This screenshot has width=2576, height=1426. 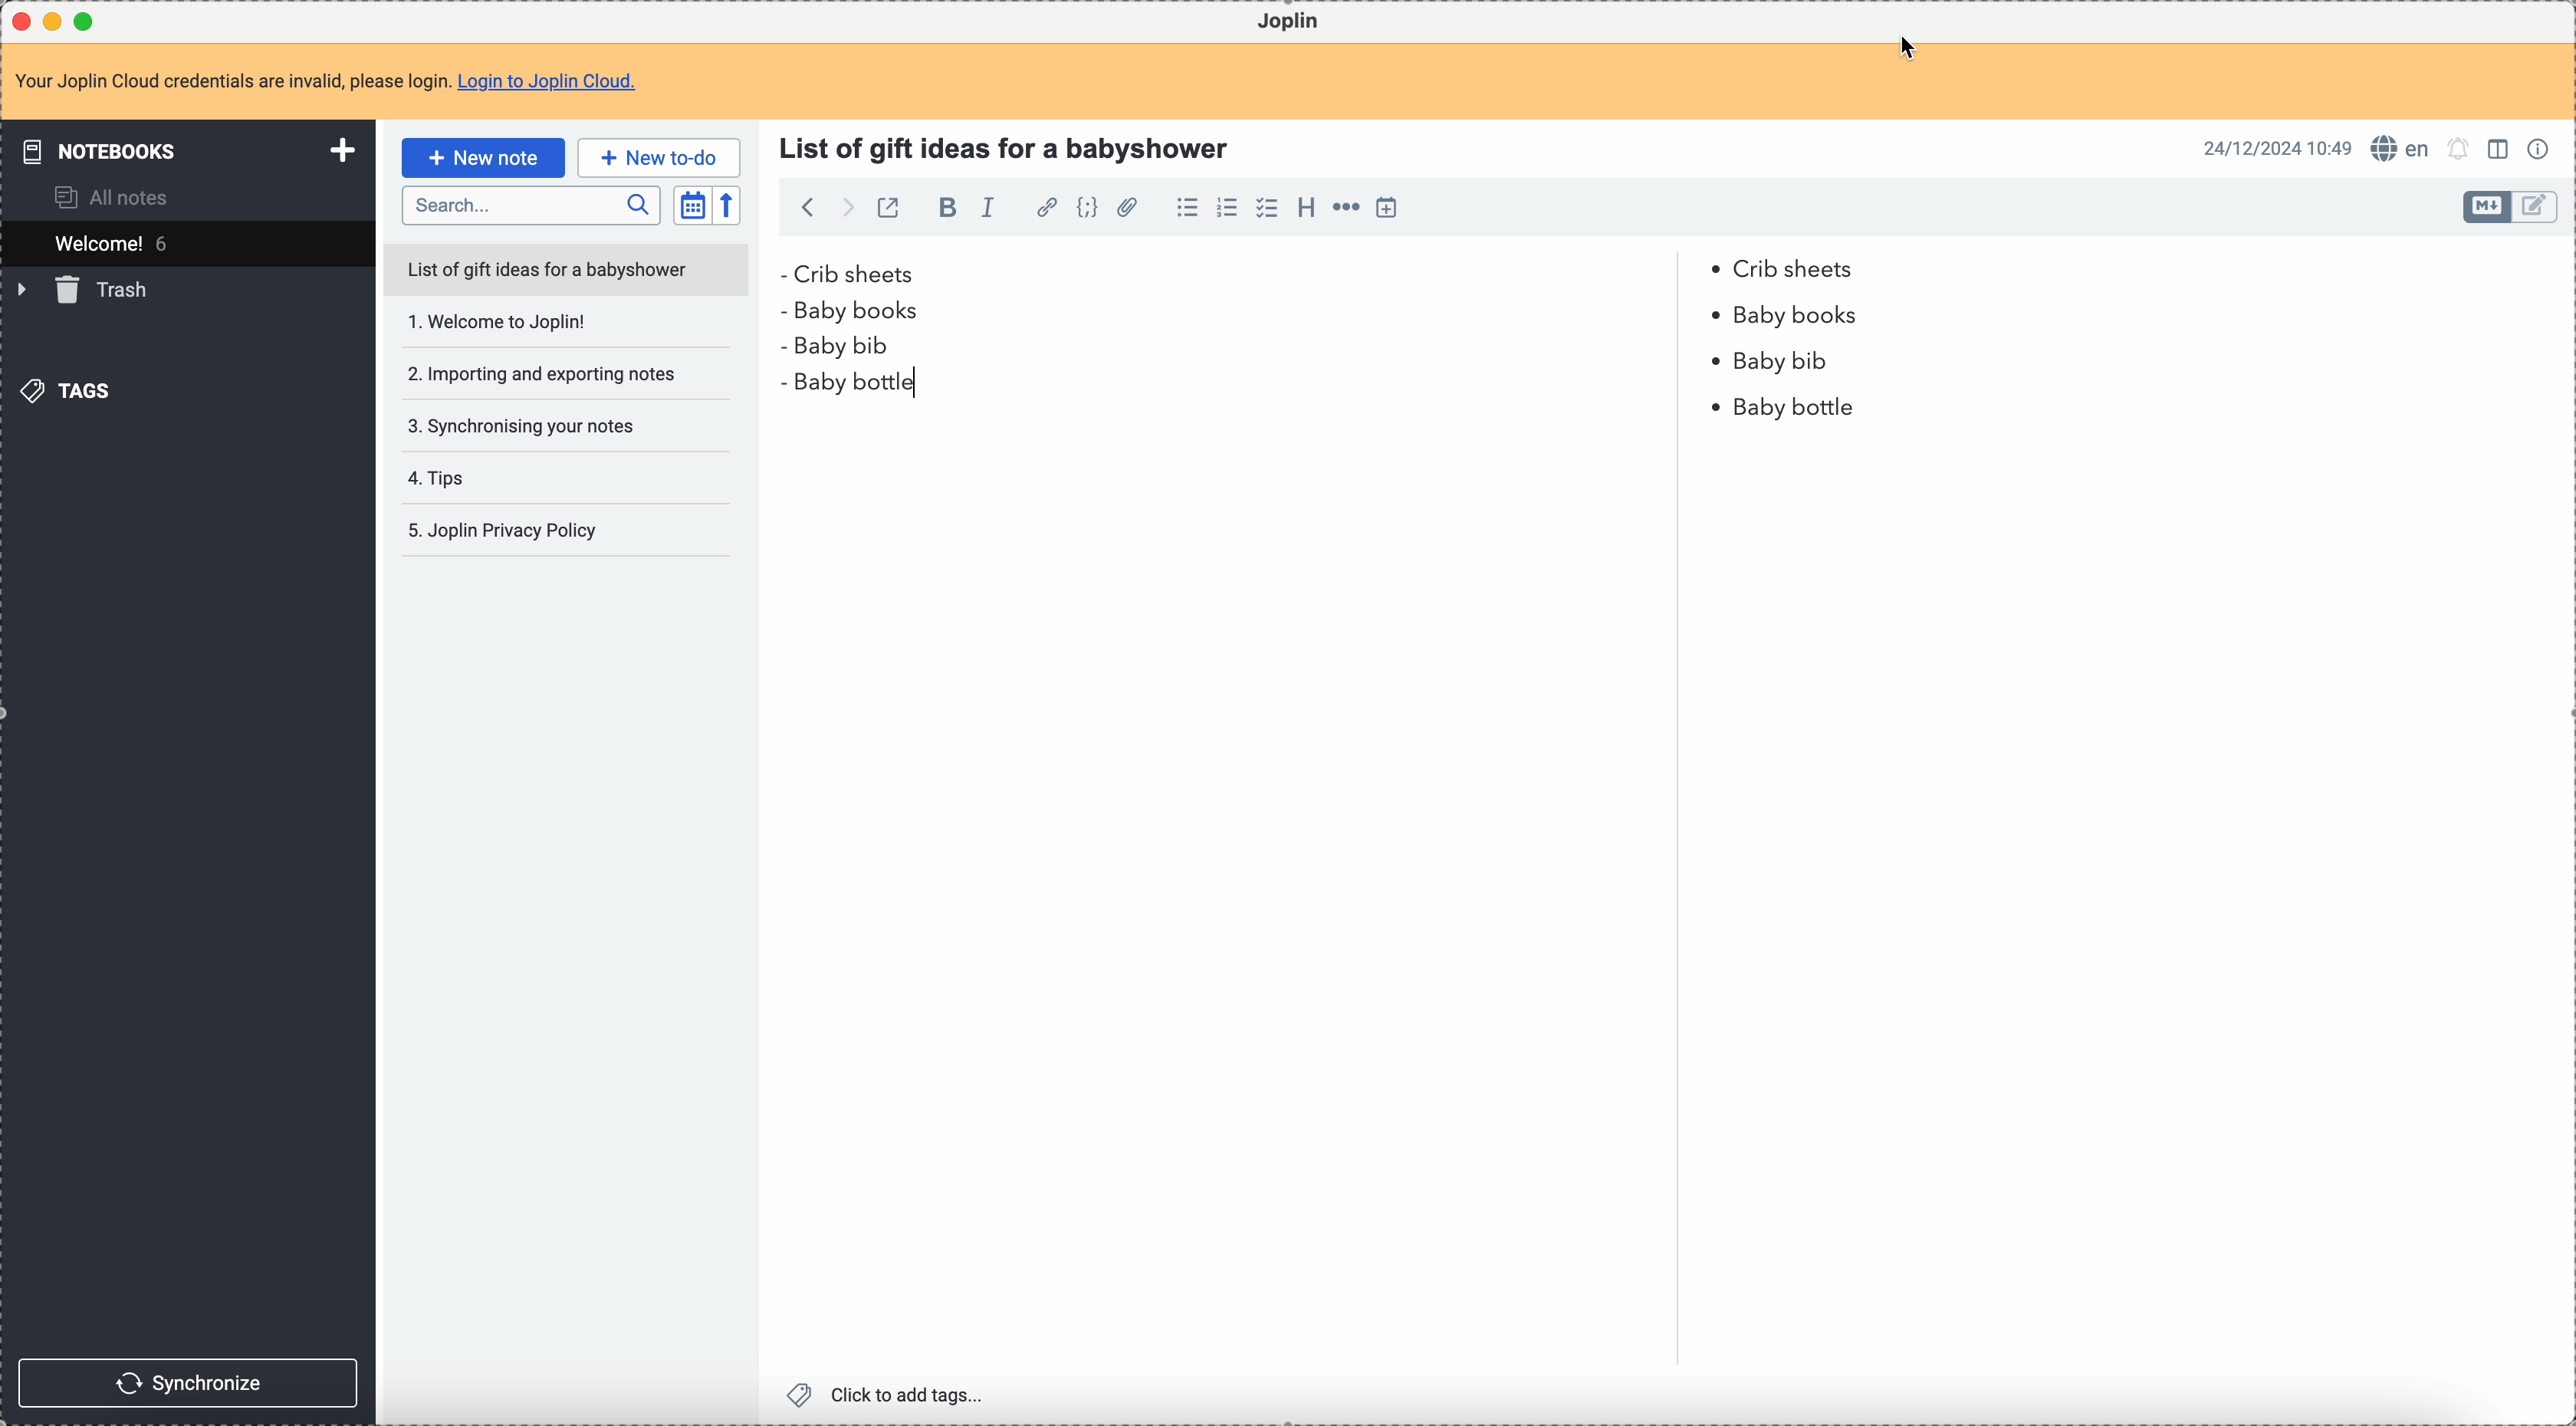 I want to click on notebooks, so click(x=180, y=152).